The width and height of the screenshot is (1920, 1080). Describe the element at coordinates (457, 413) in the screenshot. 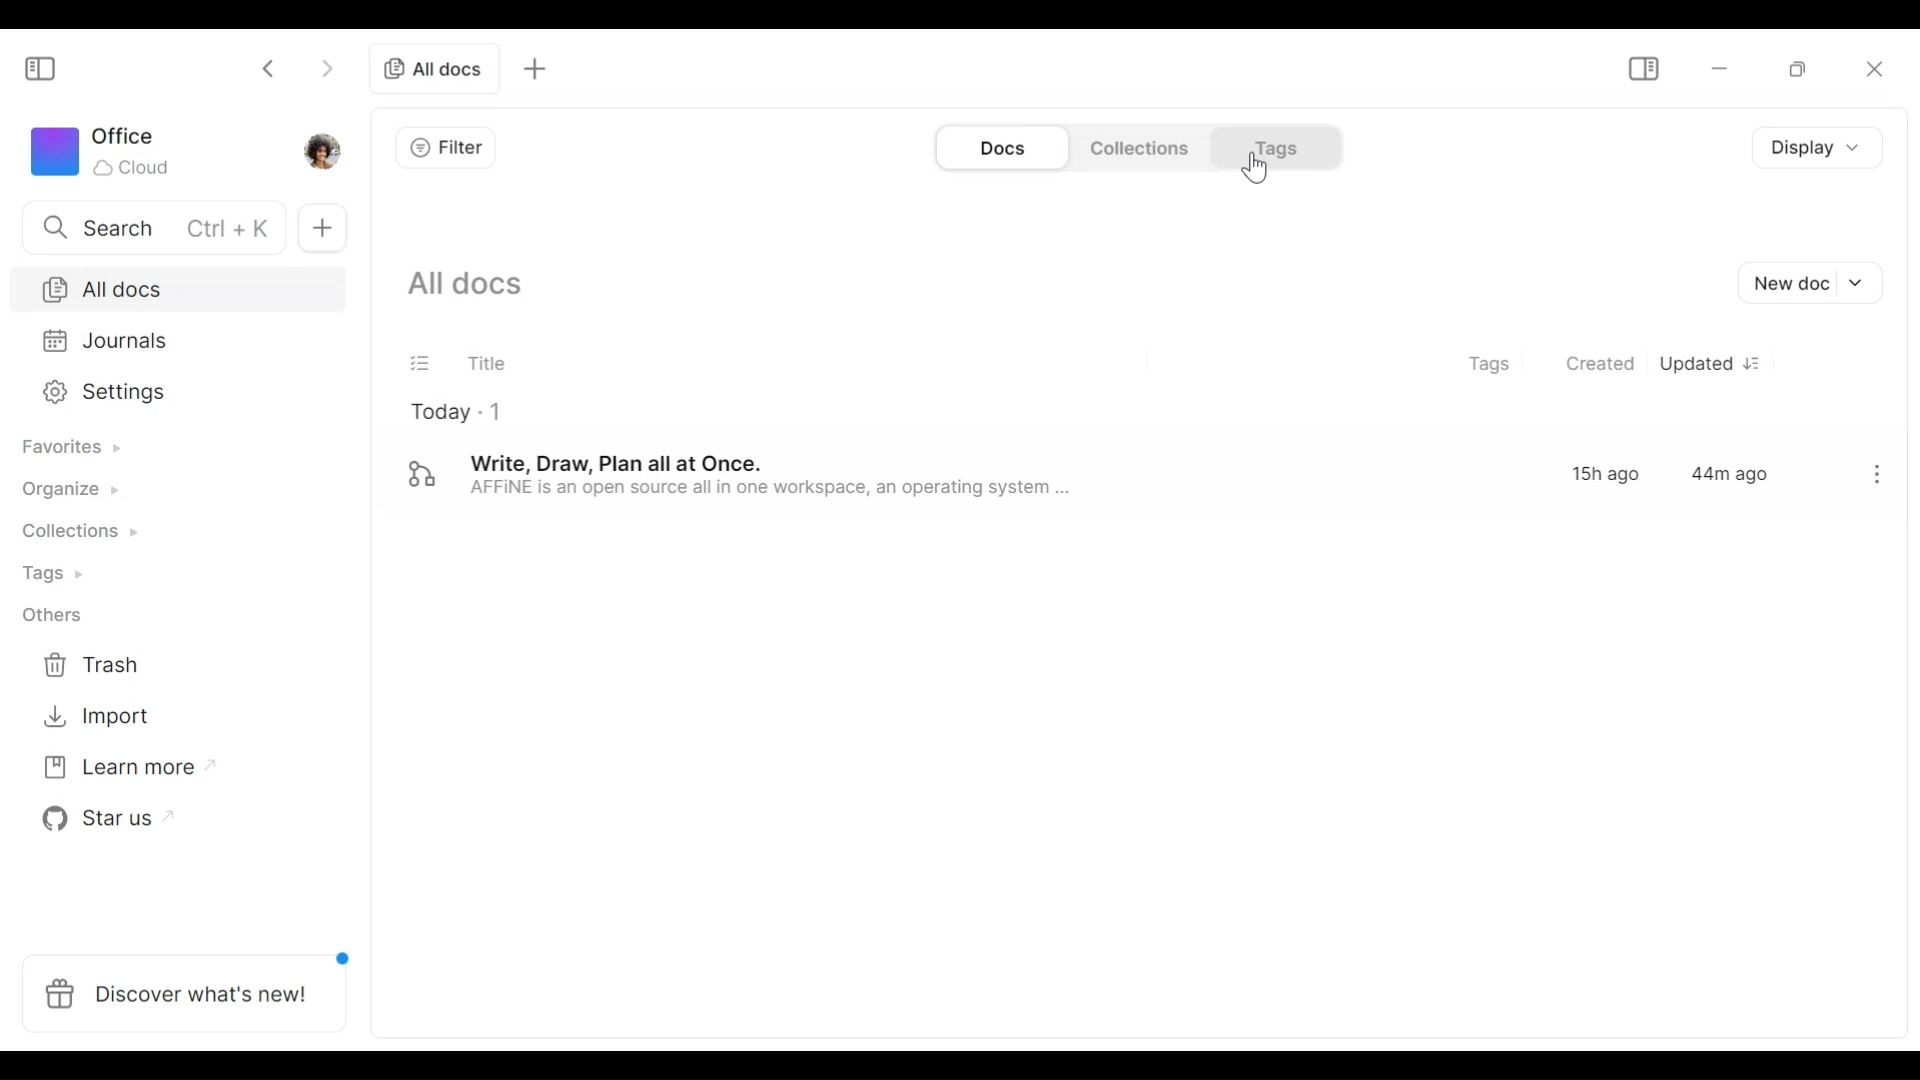

I see `Today - 1` at that location.